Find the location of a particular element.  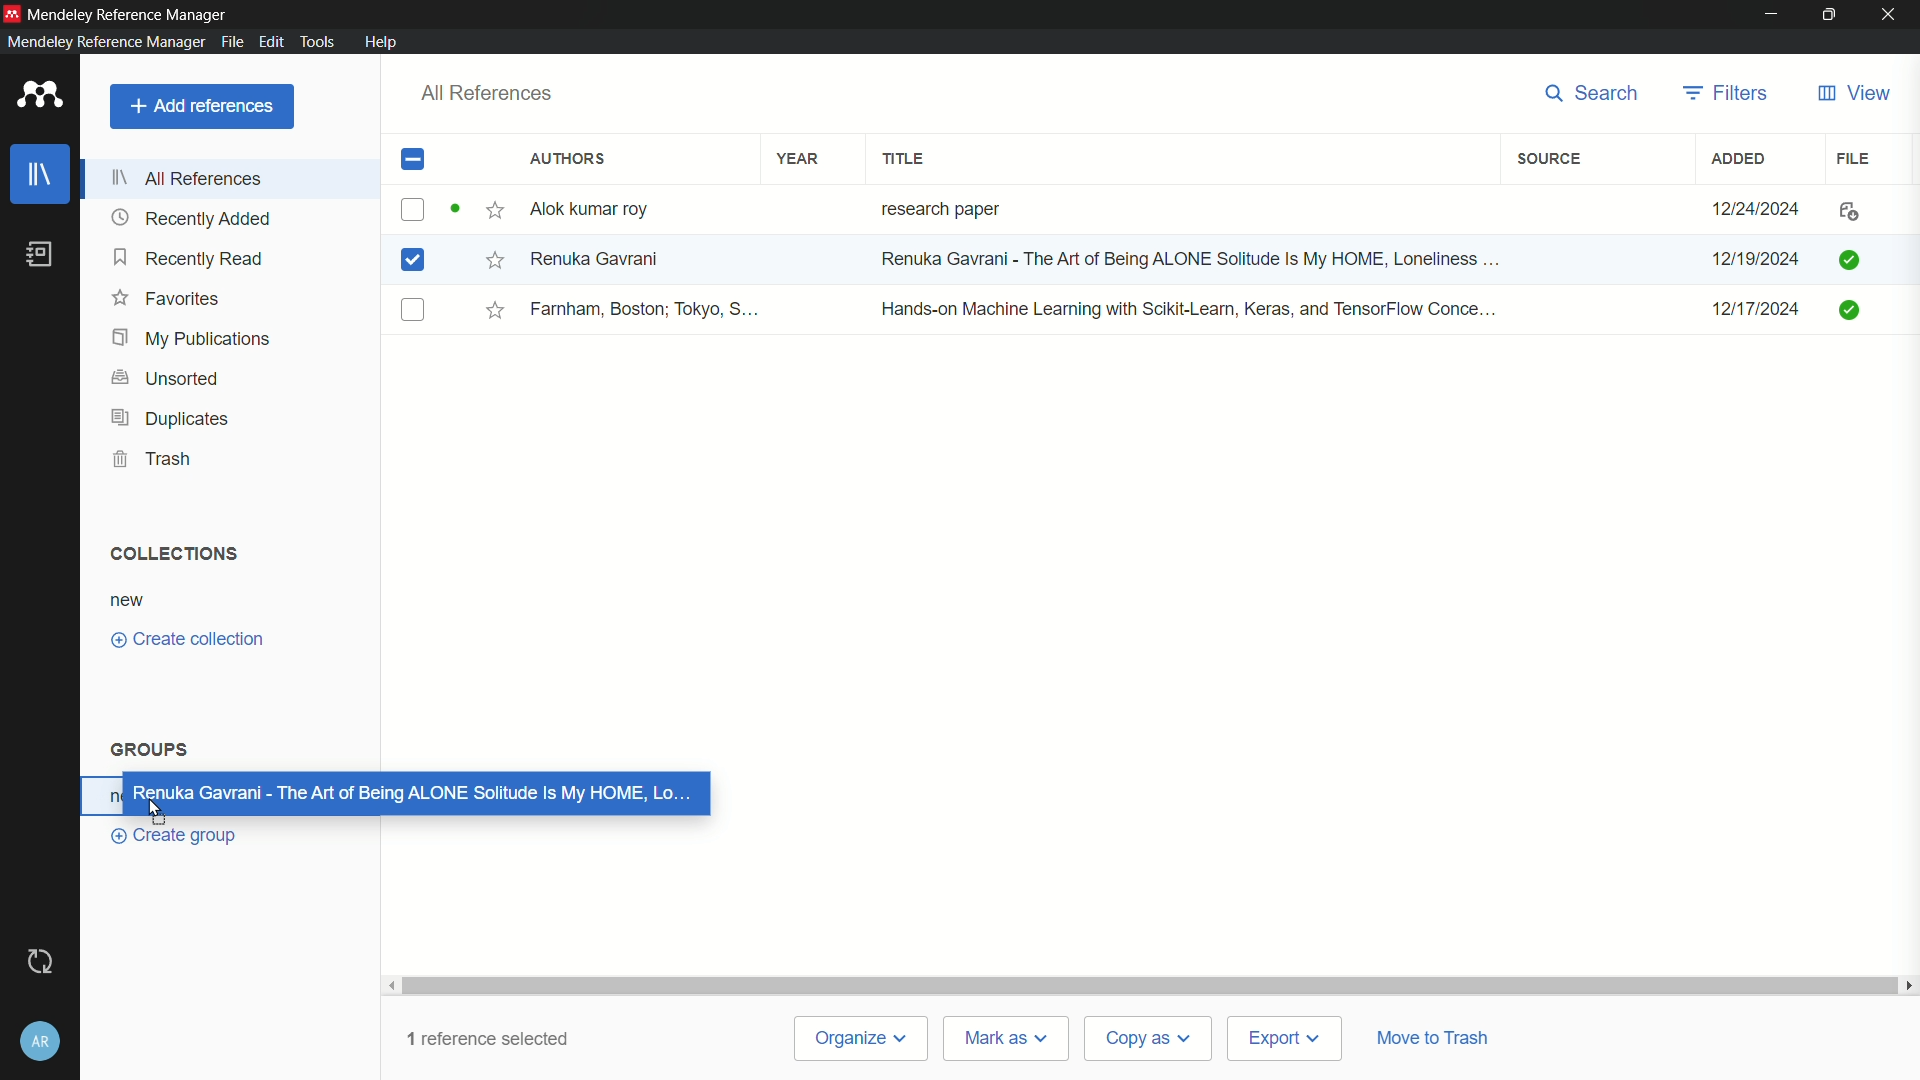

edit menu is located at coordinates (270, 41).